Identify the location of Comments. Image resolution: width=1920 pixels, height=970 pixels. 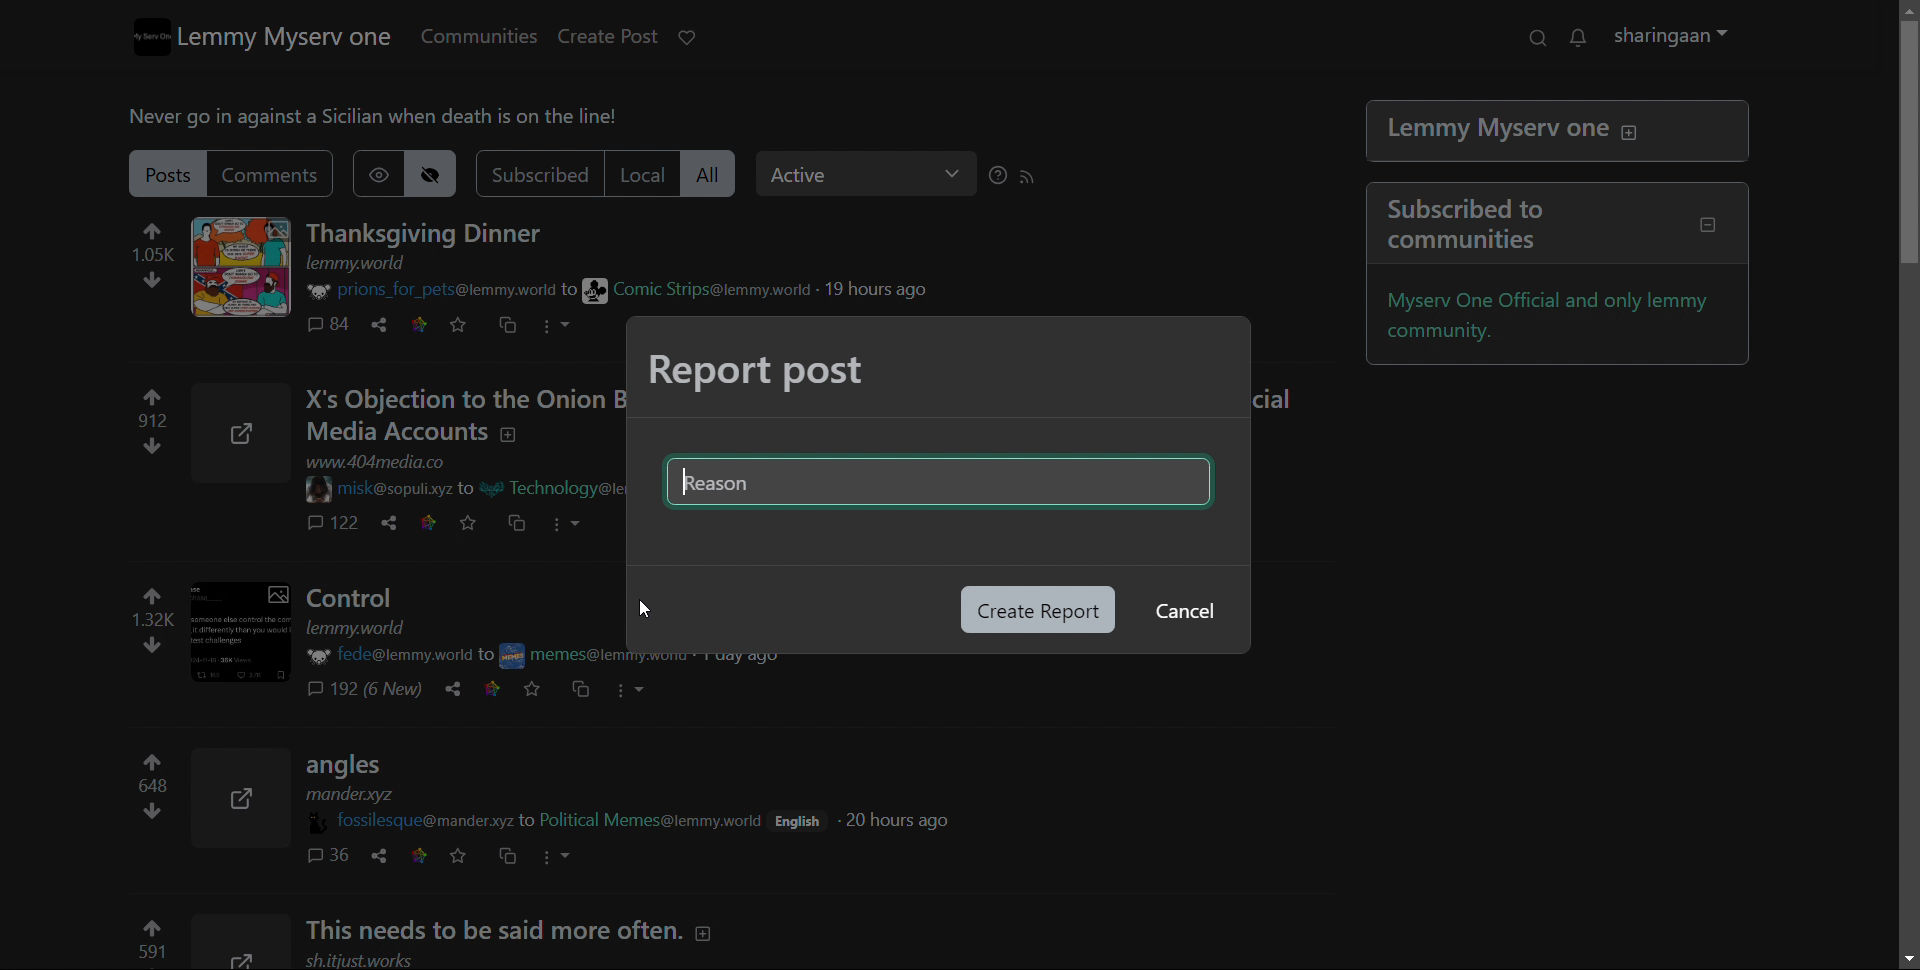
(381, 691).